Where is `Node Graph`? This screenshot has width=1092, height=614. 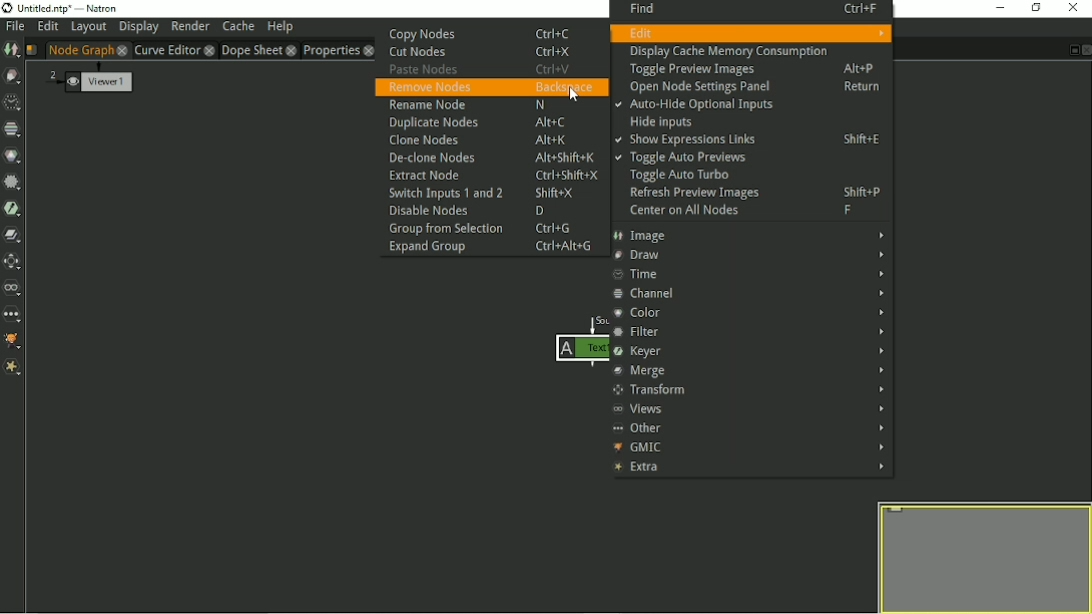
Node Graph is located at coordinates (80, 50).